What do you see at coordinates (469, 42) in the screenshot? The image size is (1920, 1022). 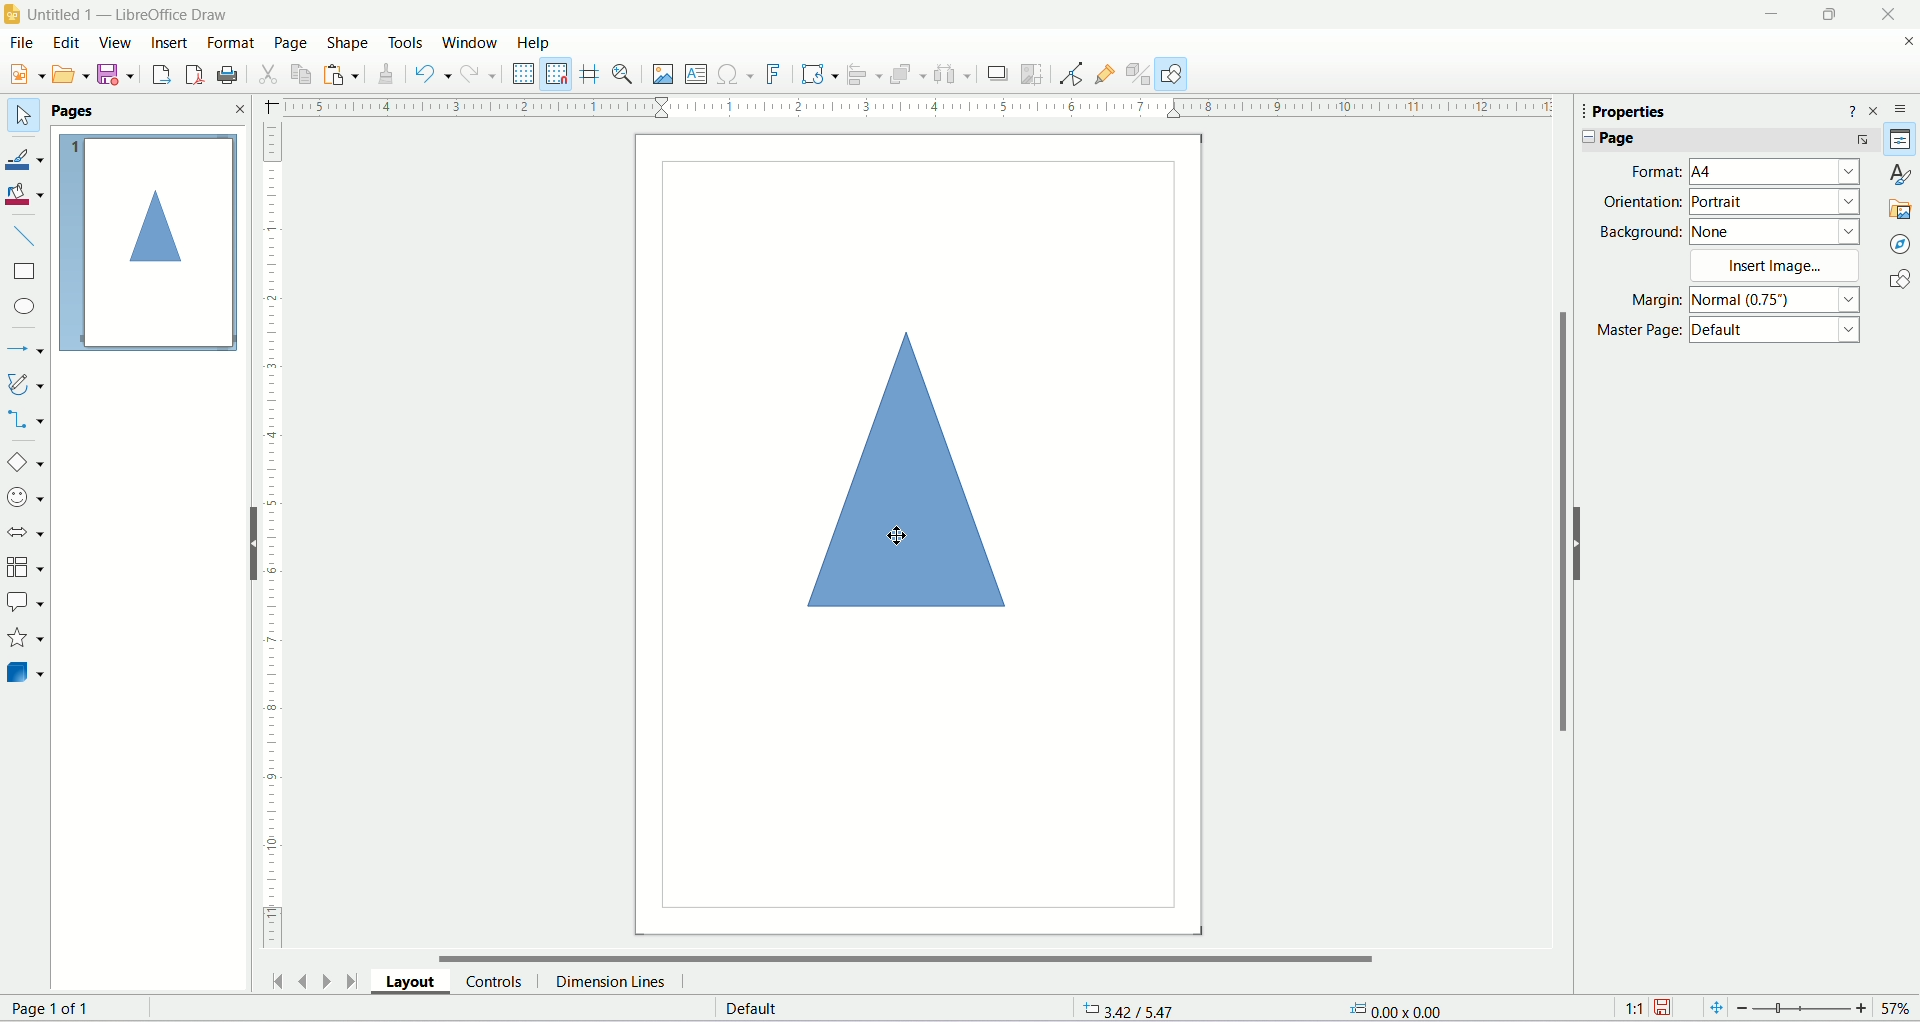 I see `Window` at bounding box center [469, 42].